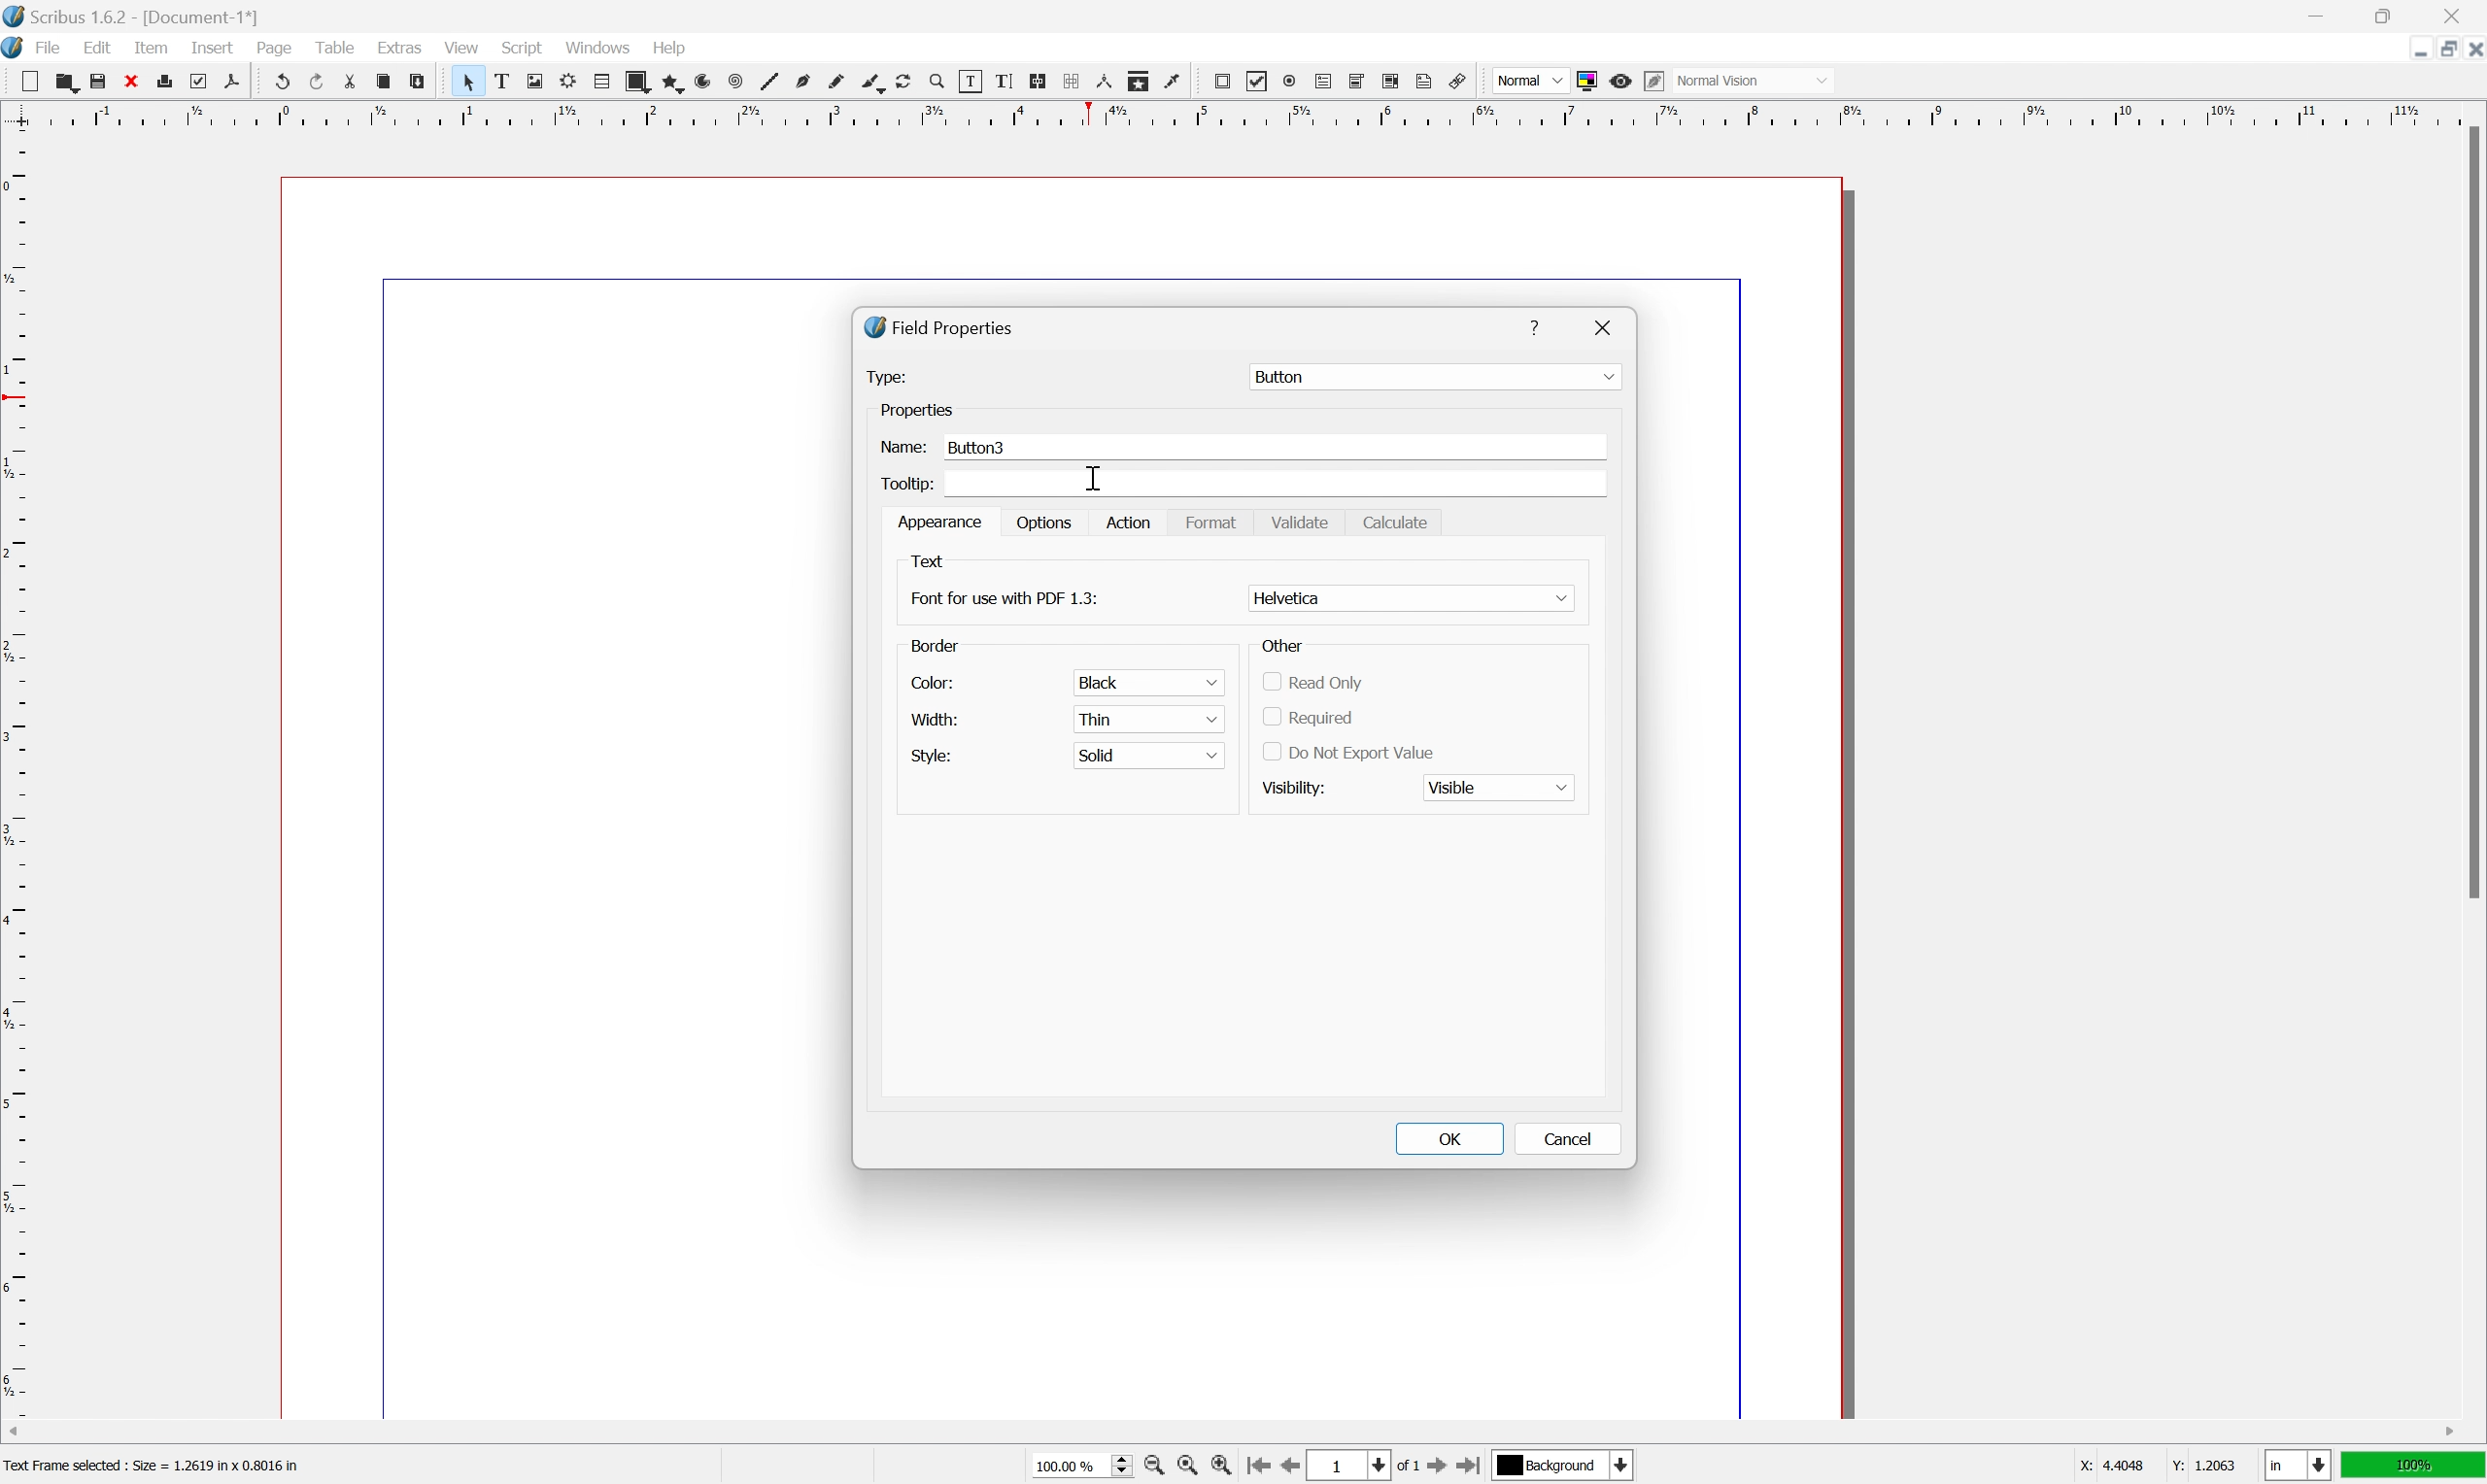  I want to click on page, so click(275, 50).